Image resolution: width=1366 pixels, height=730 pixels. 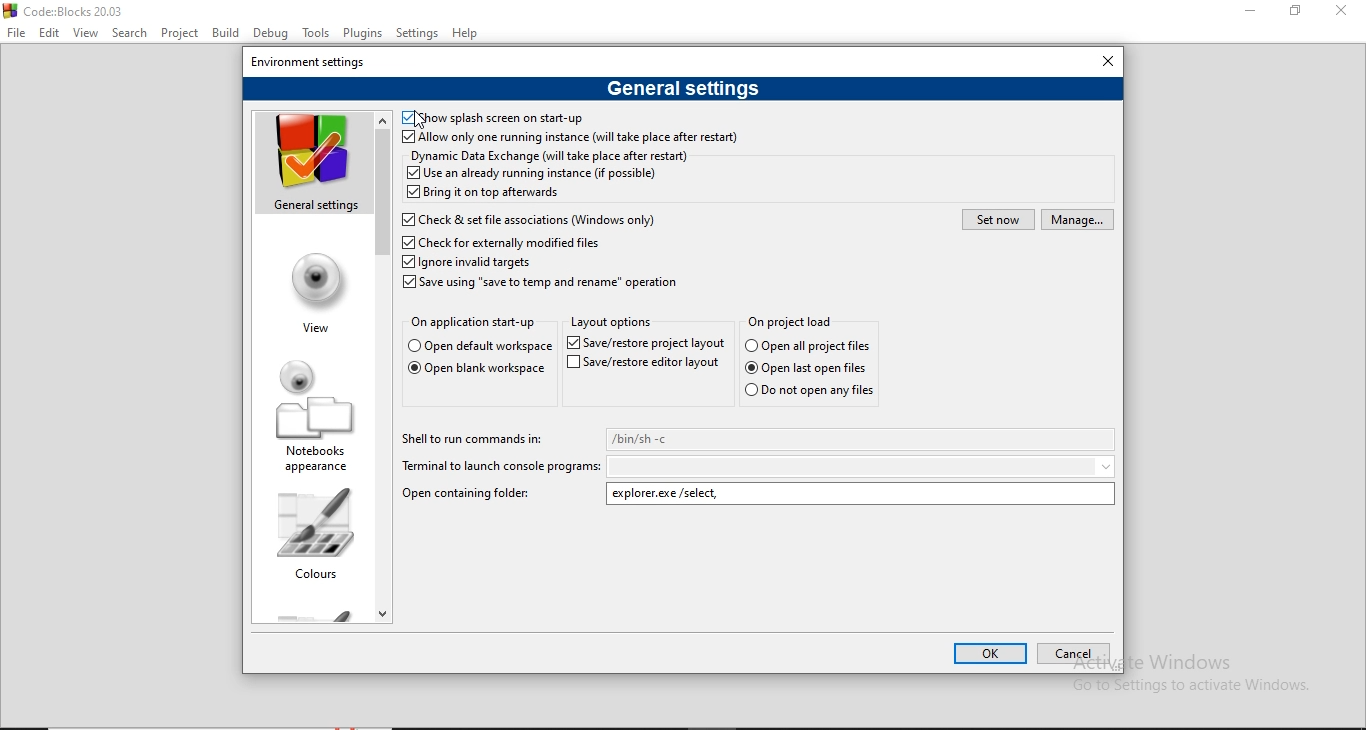 What do you see at coordinates (50, 31) in the screenshot?
I see `Edit ` at bounding box center [50, 31].